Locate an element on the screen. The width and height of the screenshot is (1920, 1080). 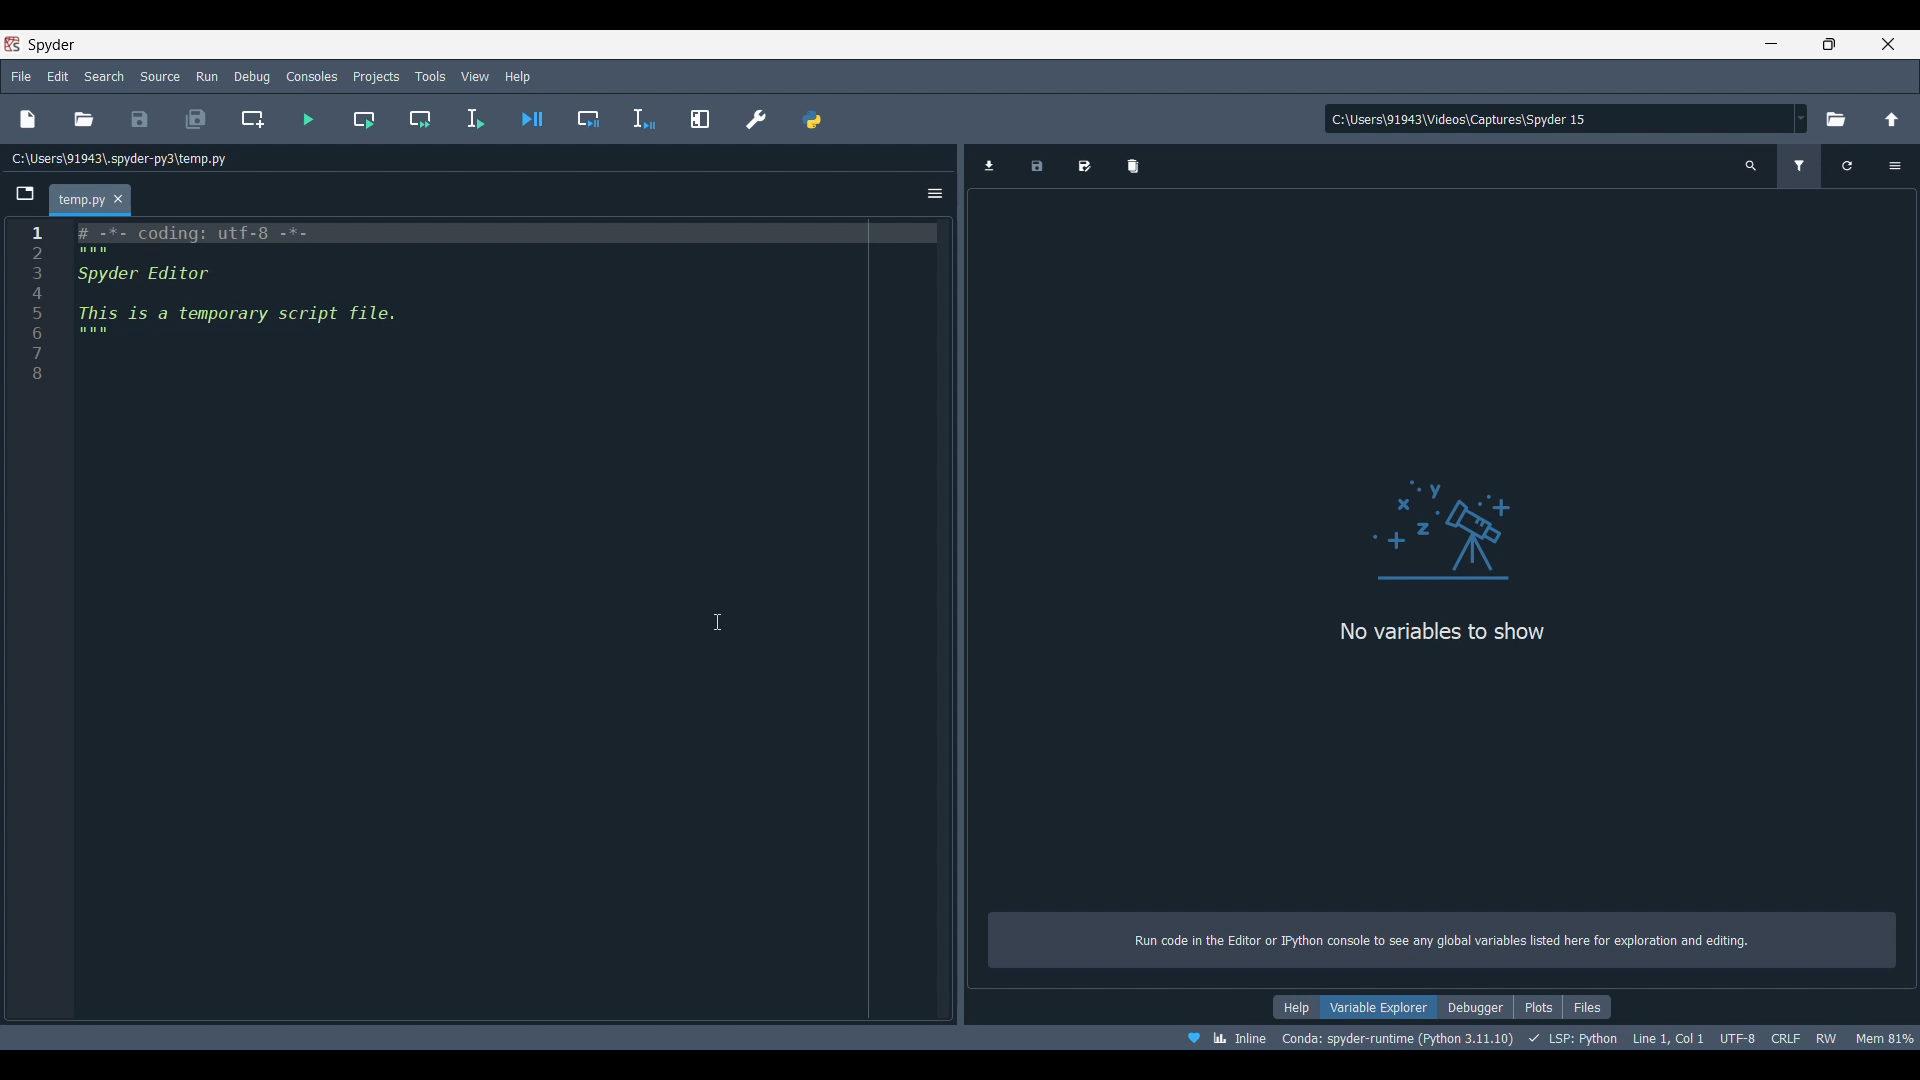
Remove all variables is located at coordinates (1133, 166).